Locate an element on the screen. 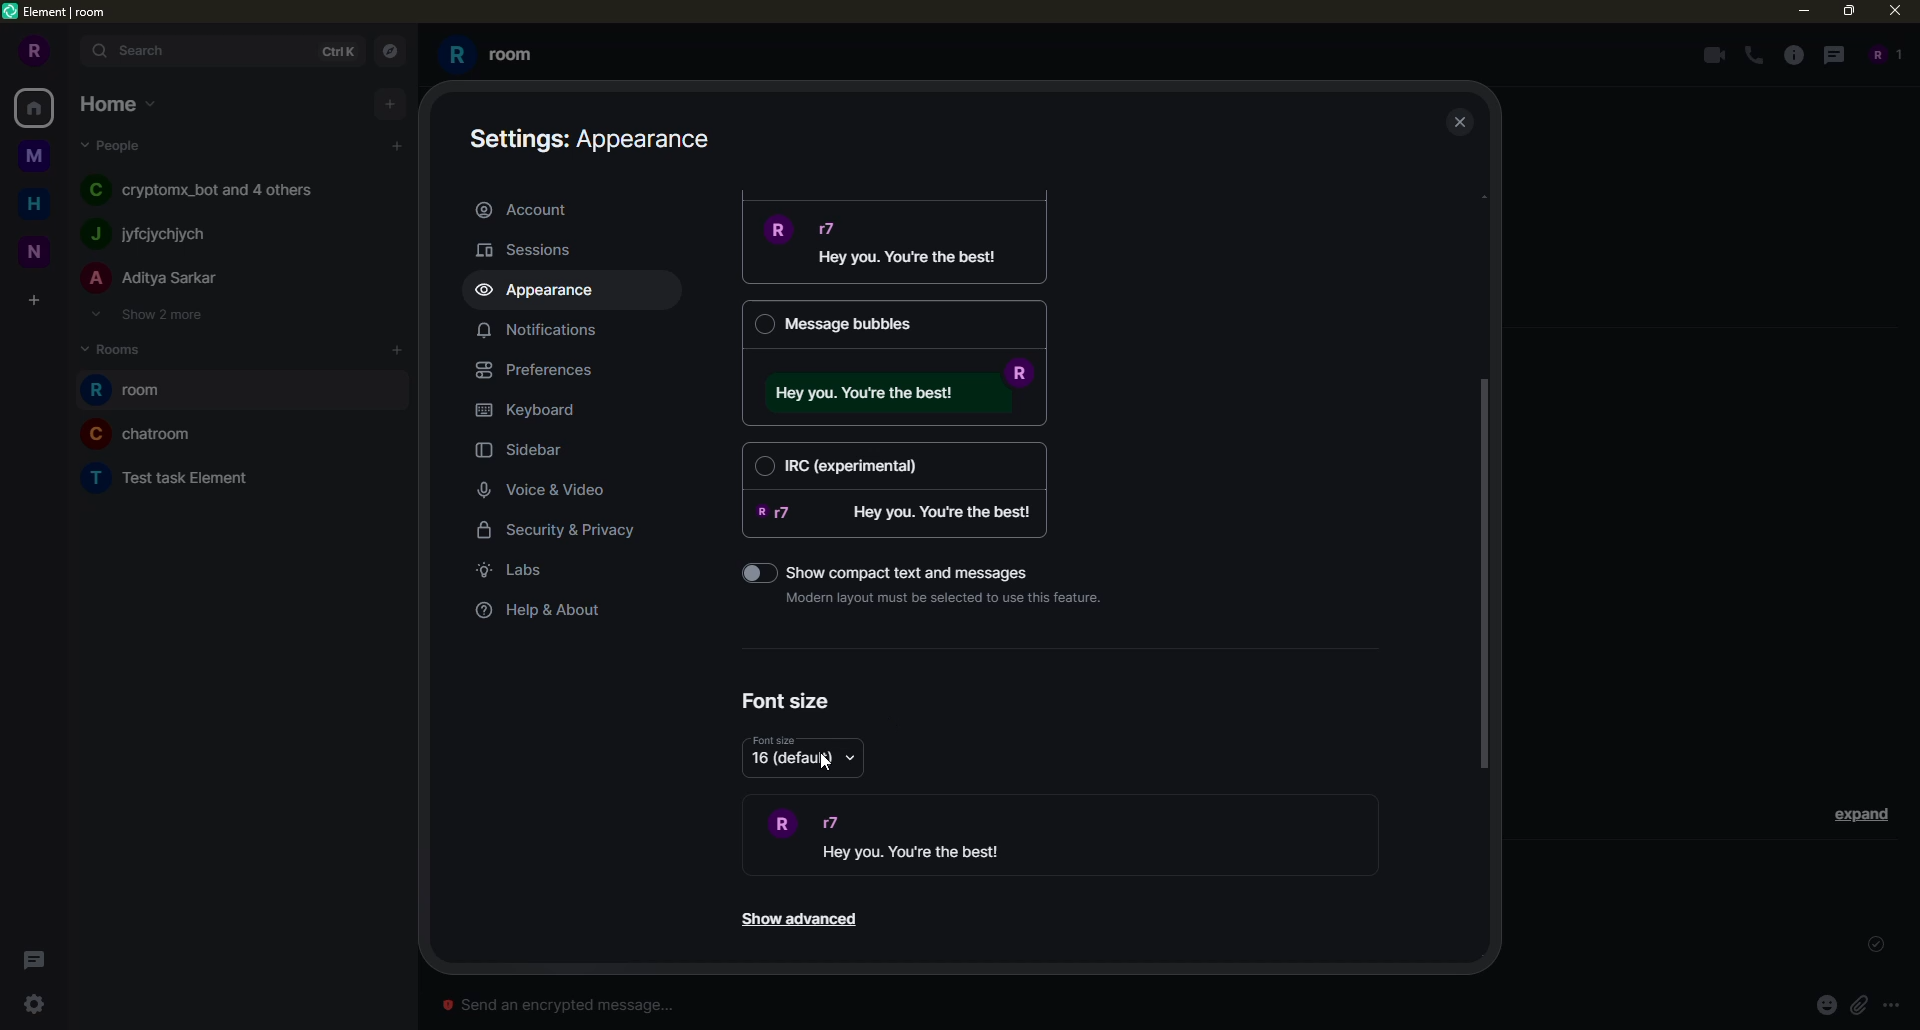 Image resolution: width=1920 pixels, height=1030 pixels. people is located at coordinates (154, 279).